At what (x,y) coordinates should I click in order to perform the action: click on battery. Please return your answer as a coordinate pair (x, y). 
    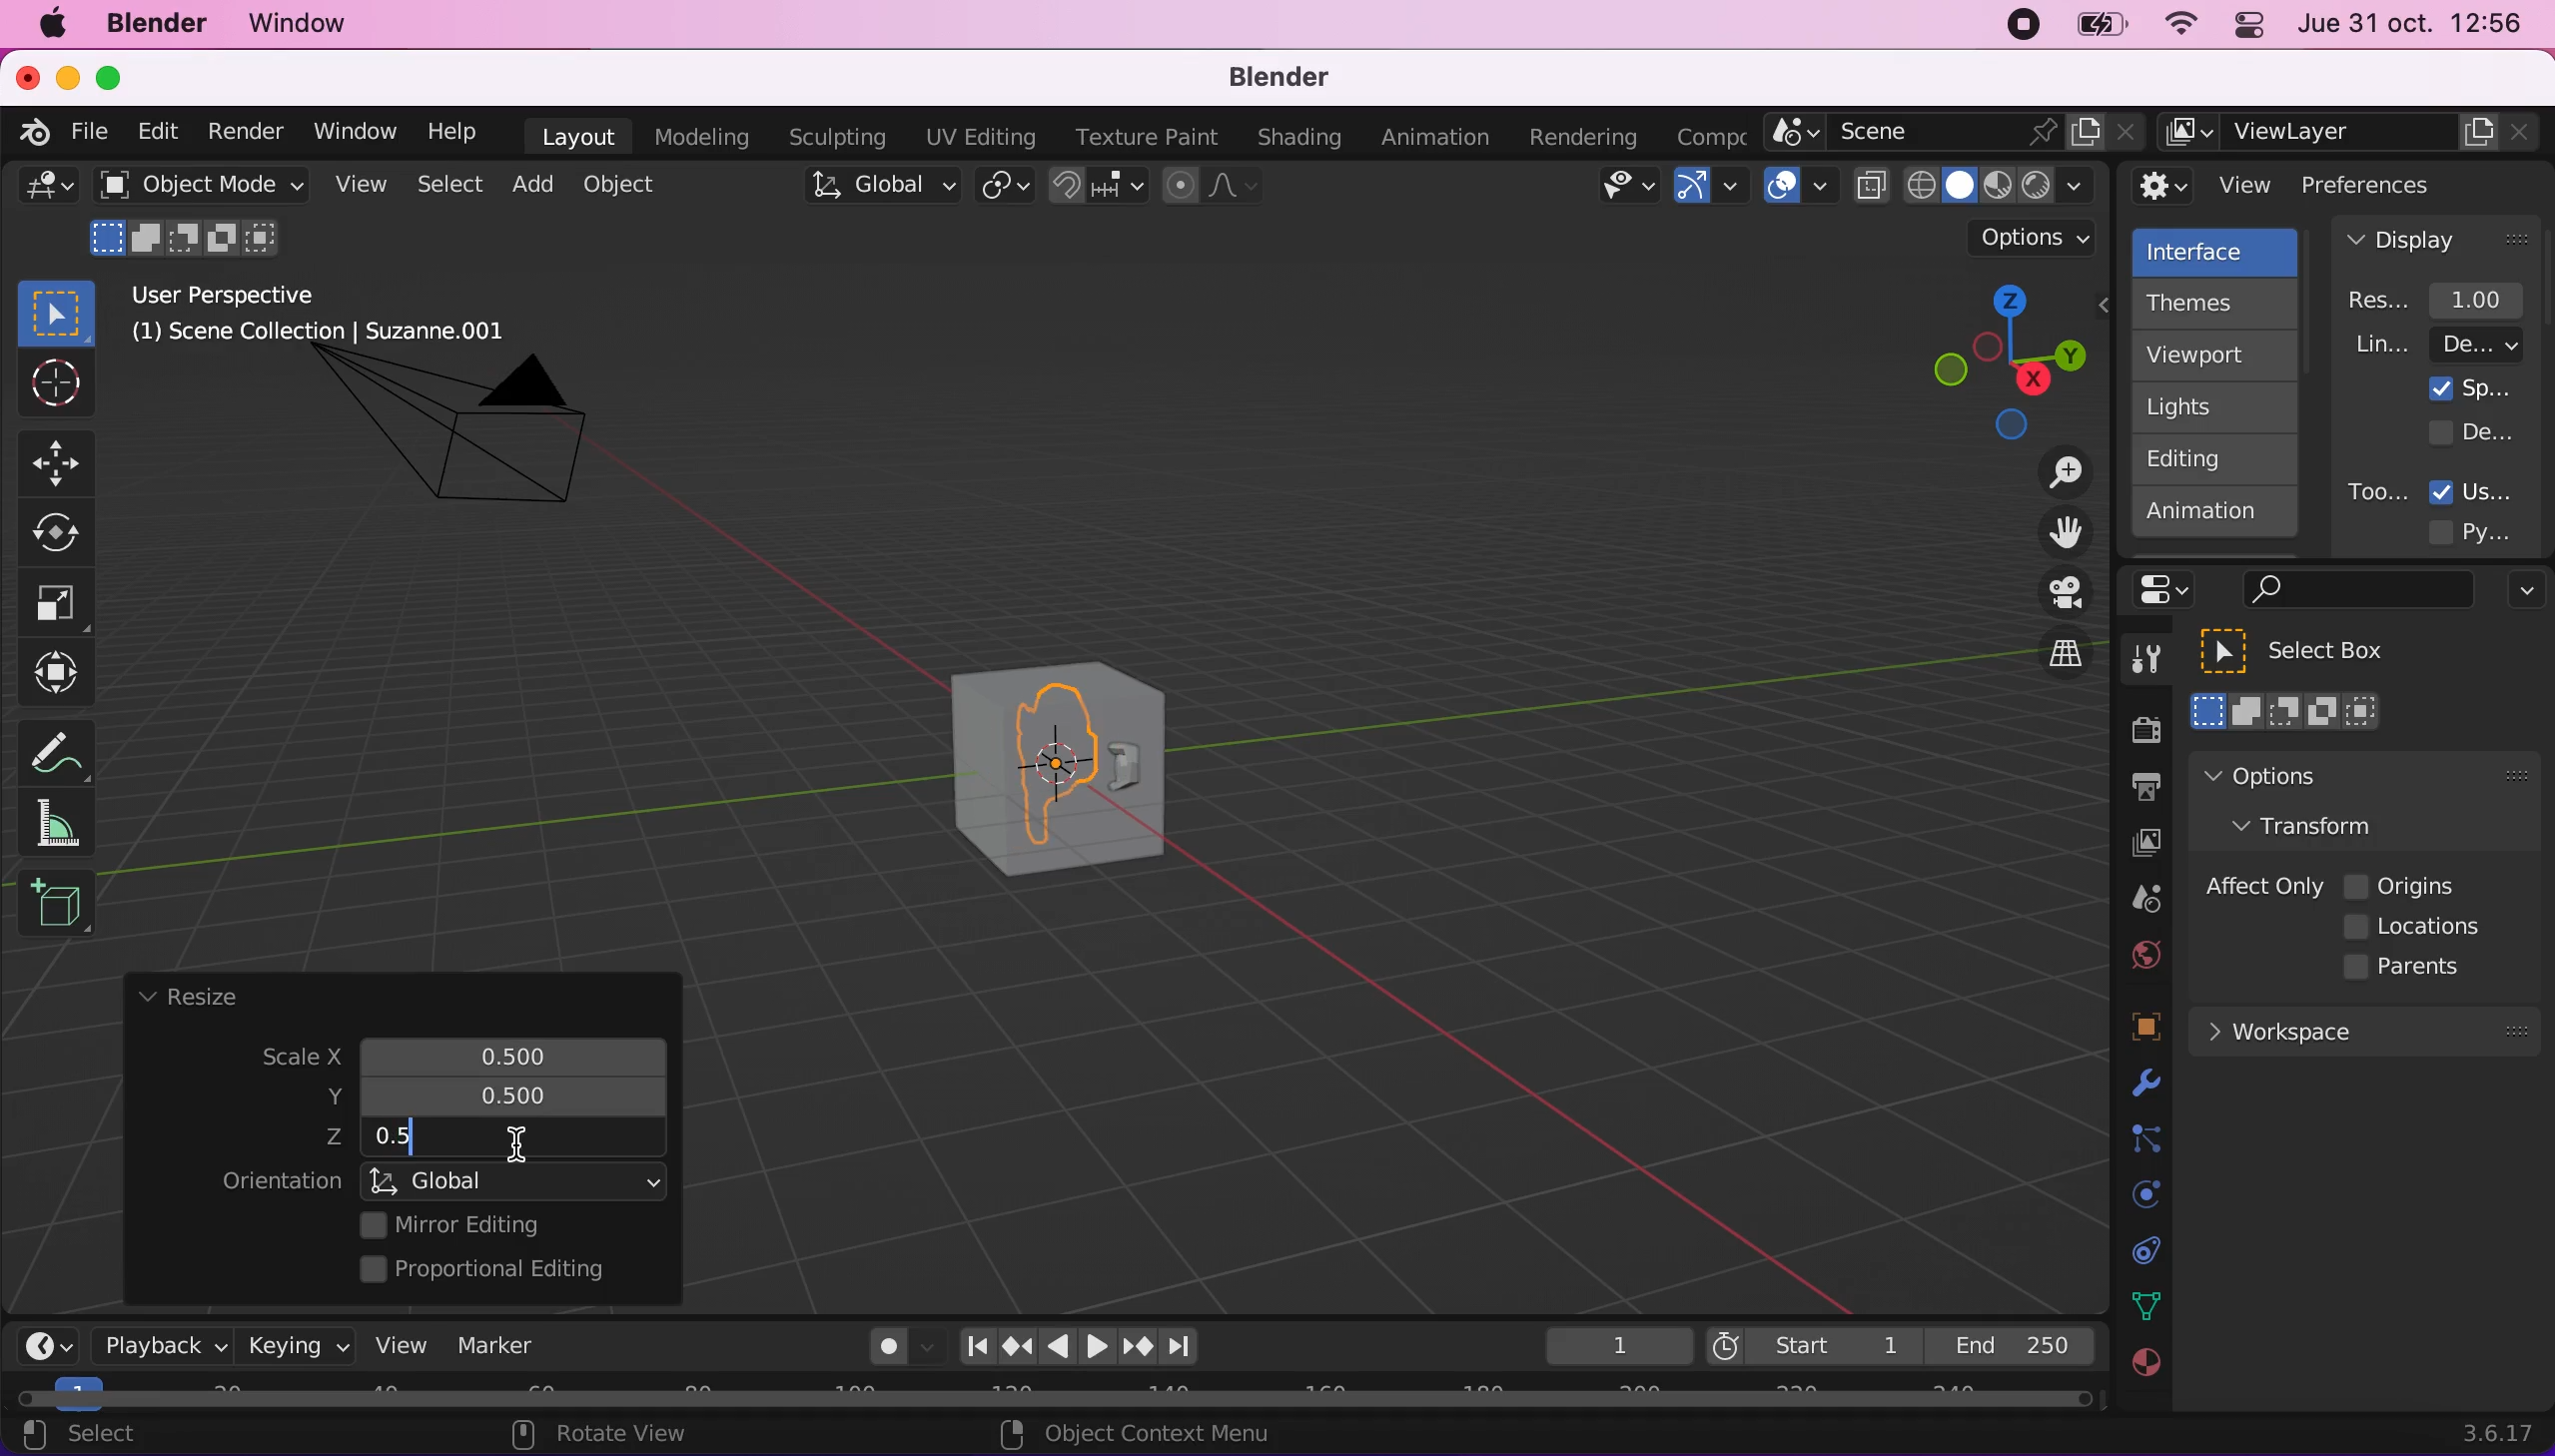
    Looking at the image, I should click on (2094, 30).